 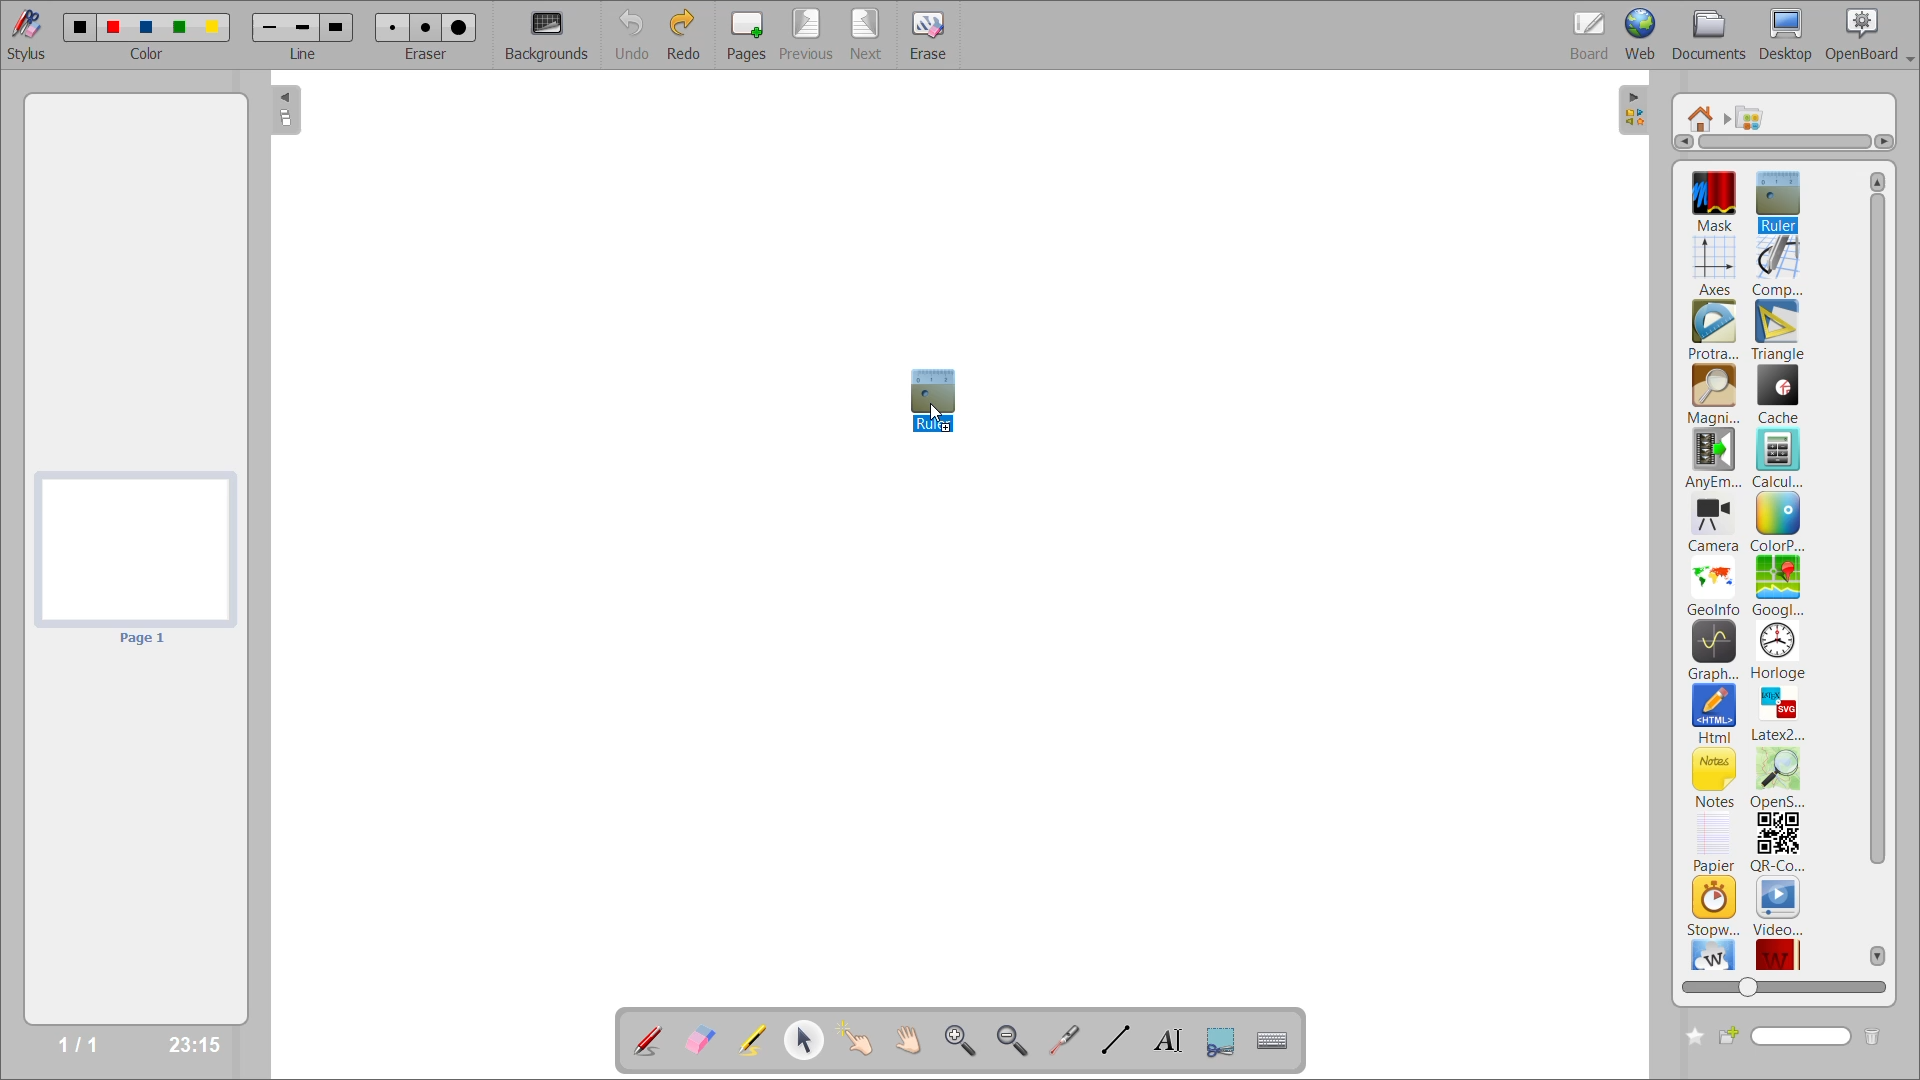 What do you see at coordinates (936, 35) in the screenshot?
I see `erase` at bounding box center [936, 35].